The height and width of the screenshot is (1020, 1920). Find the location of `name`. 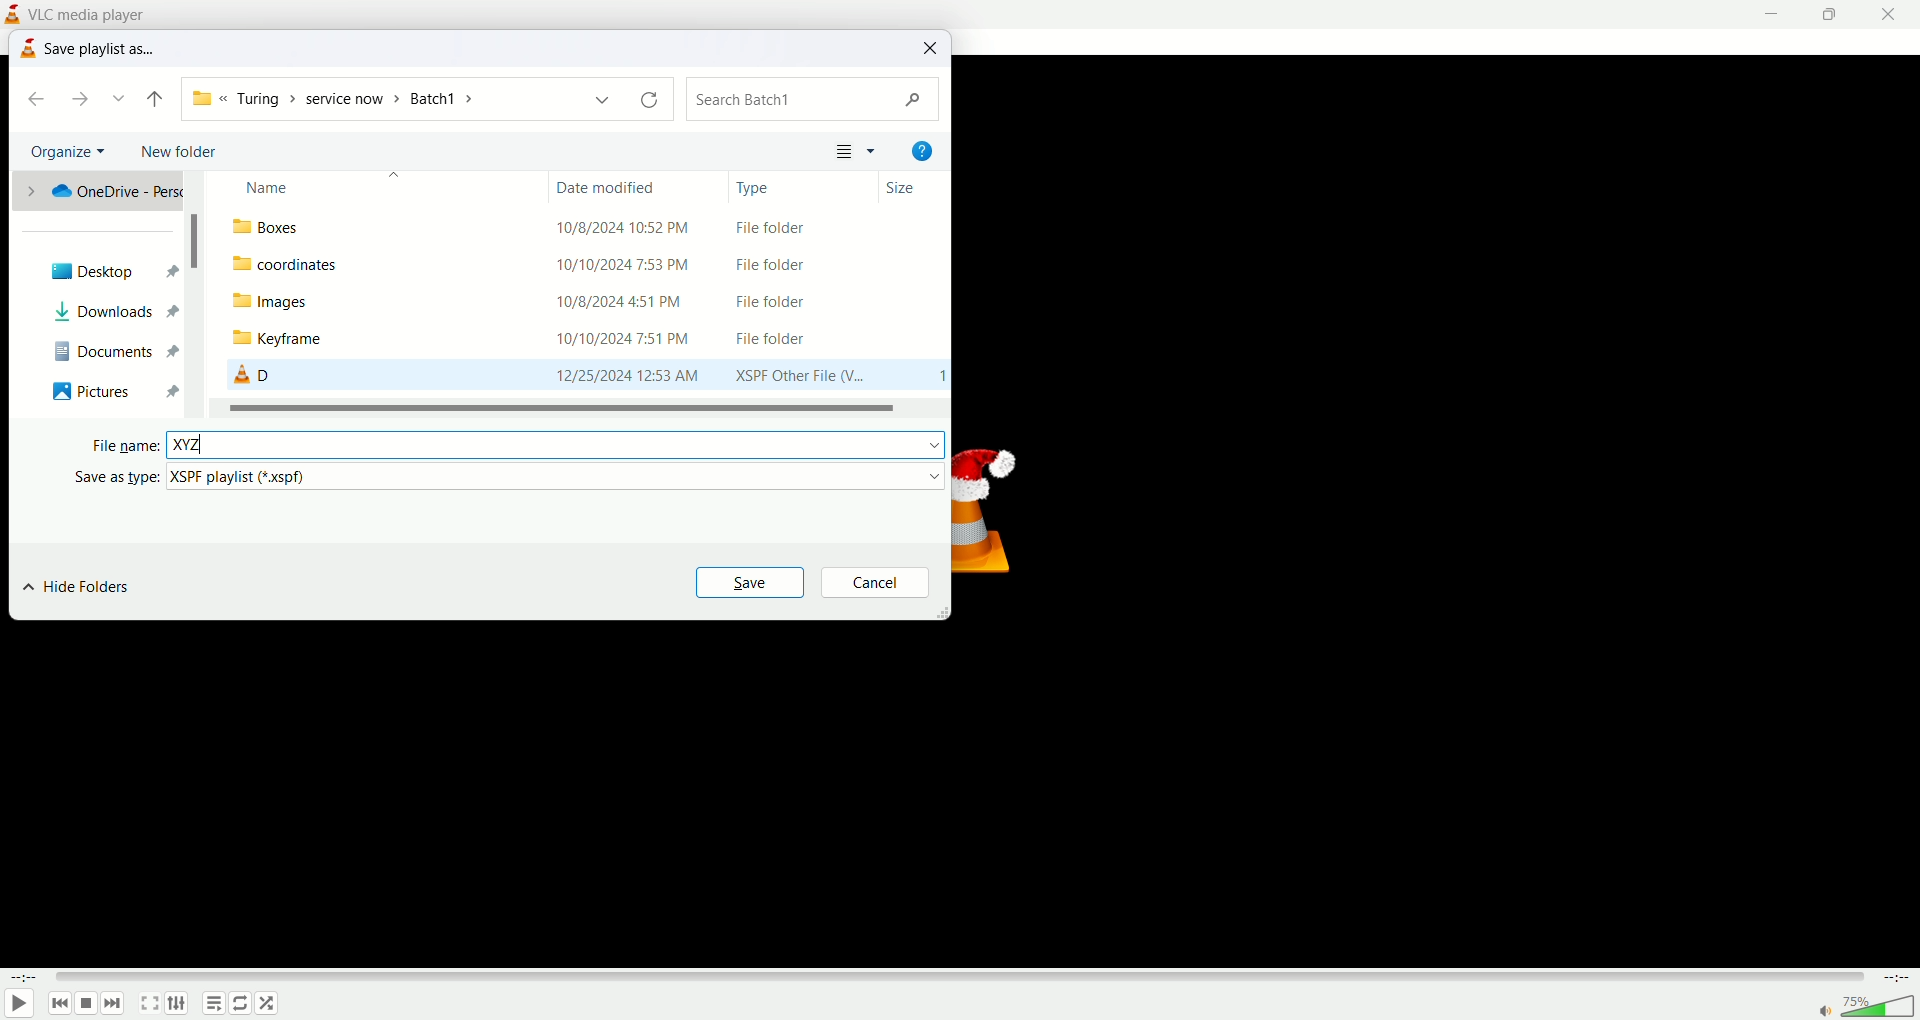

name is located at coordinates (336, 183).